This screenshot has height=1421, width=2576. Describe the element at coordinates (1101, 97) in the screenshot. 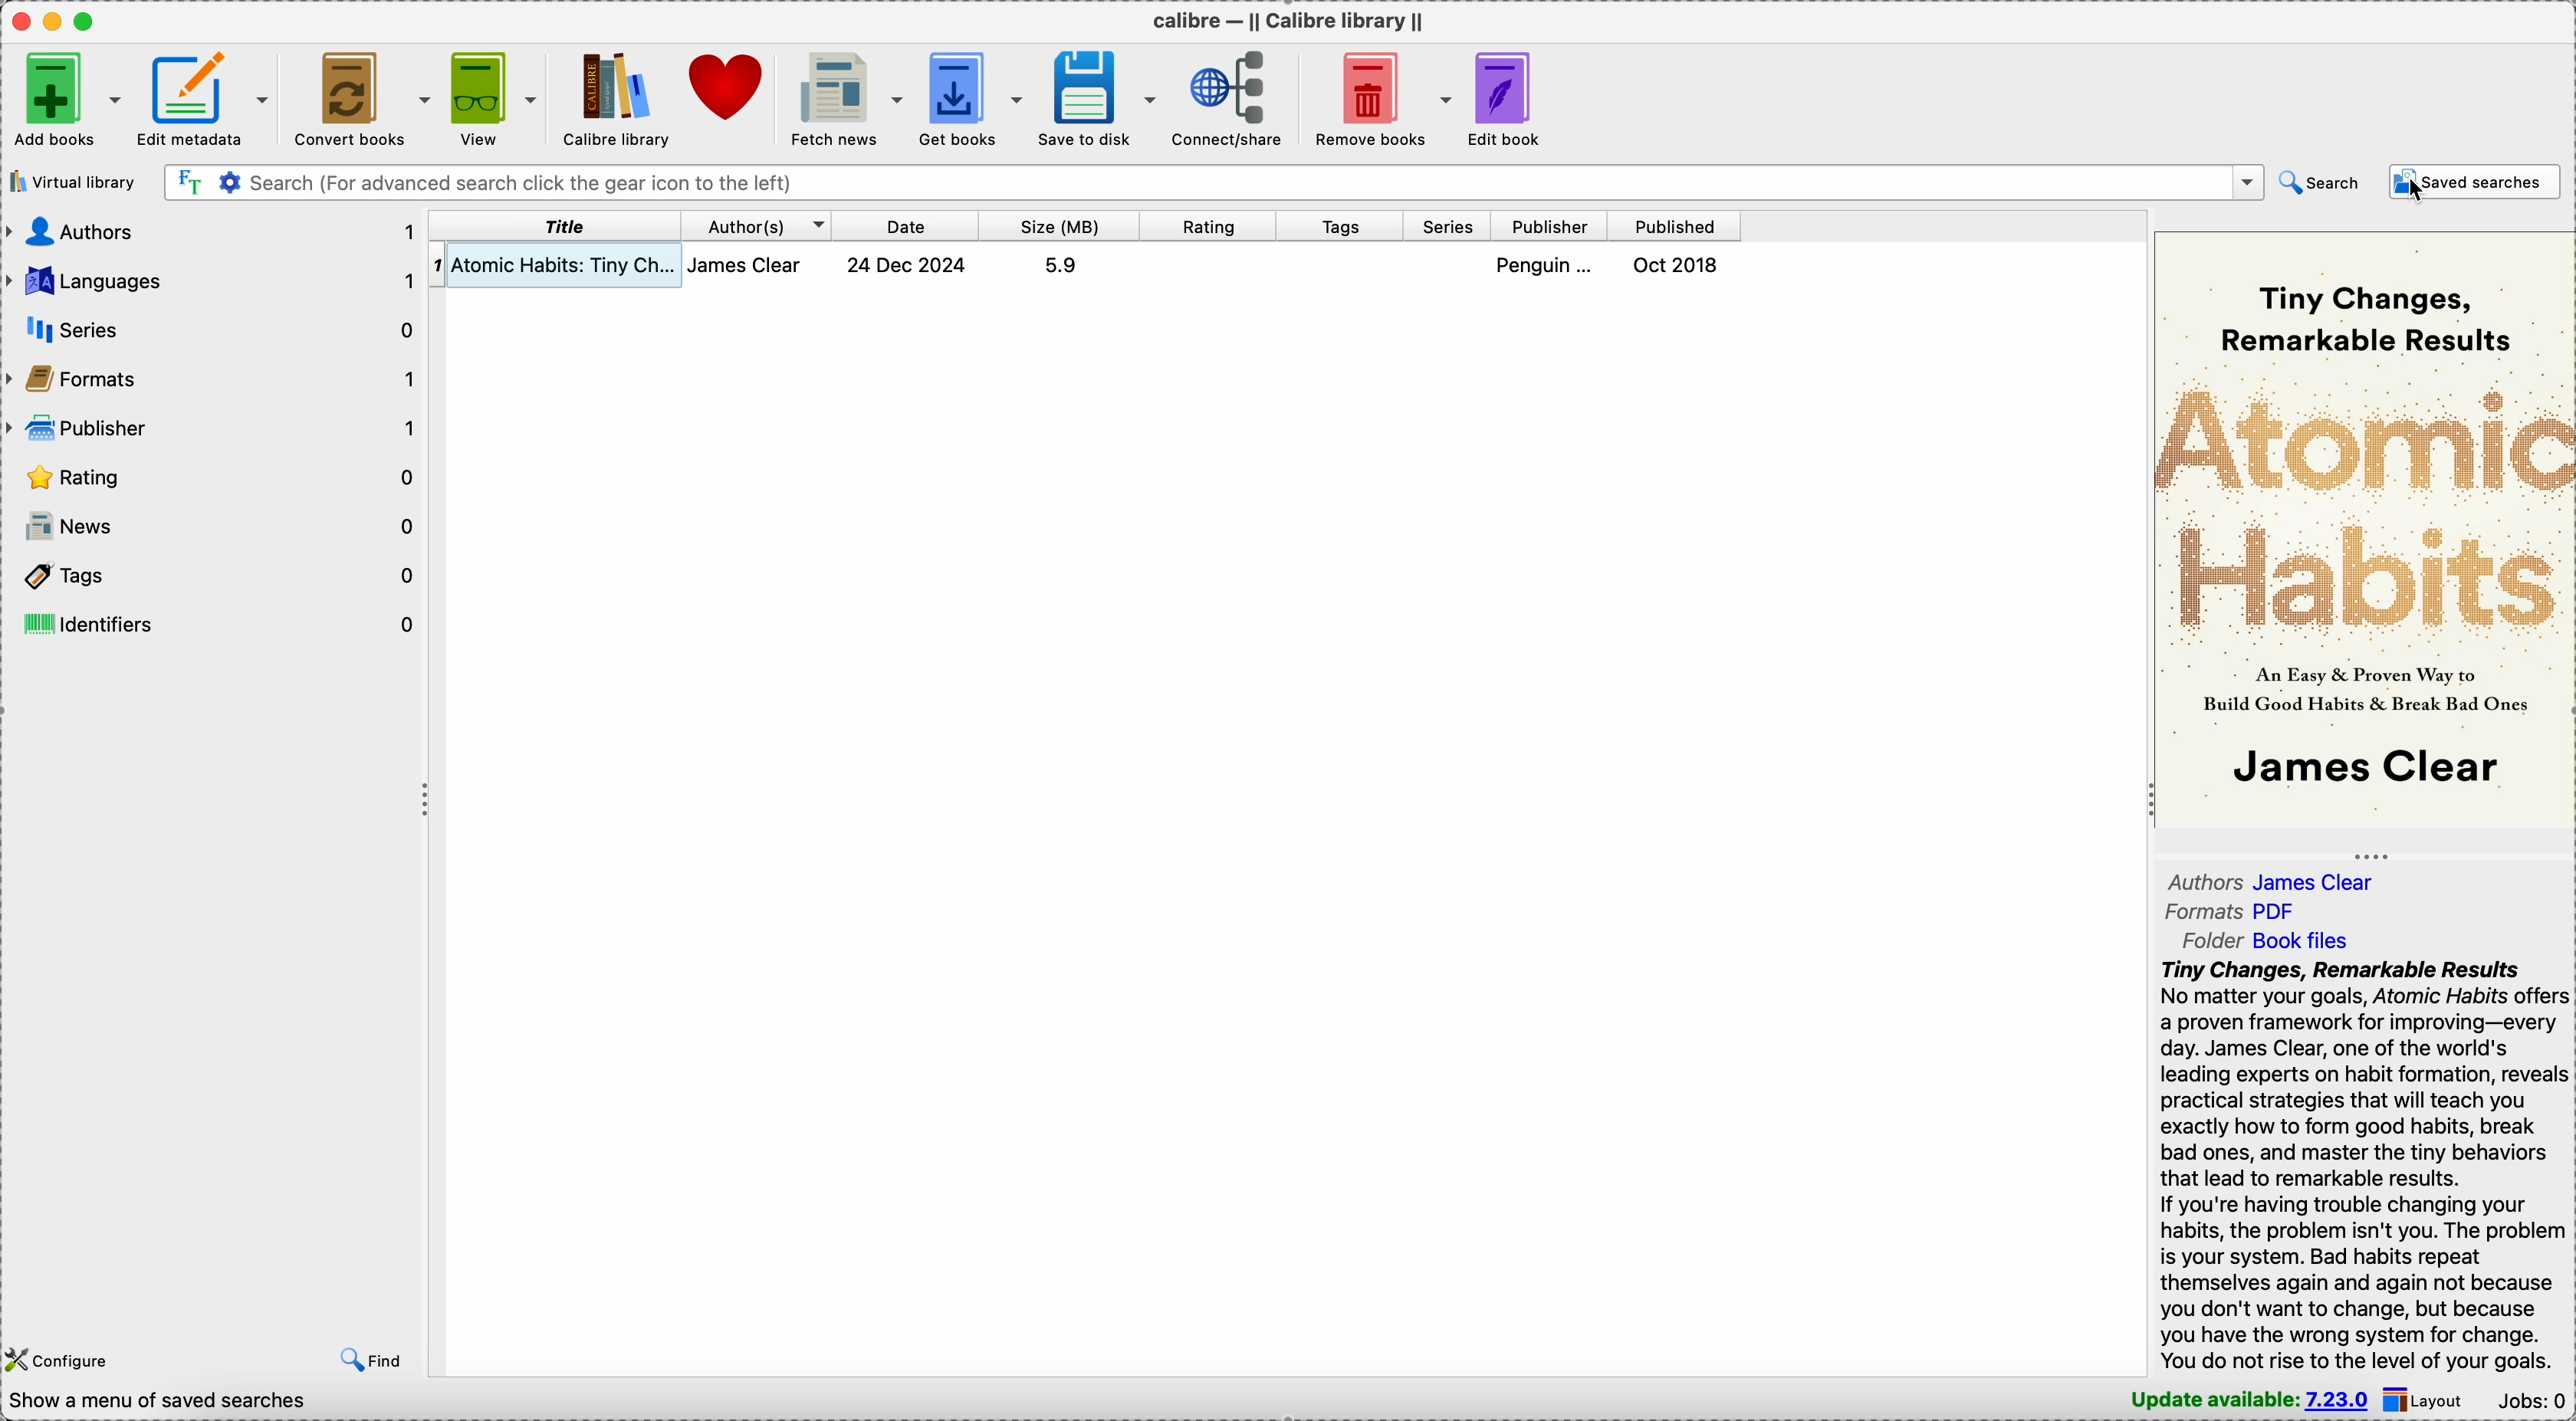

I see `save to disk` at that location.